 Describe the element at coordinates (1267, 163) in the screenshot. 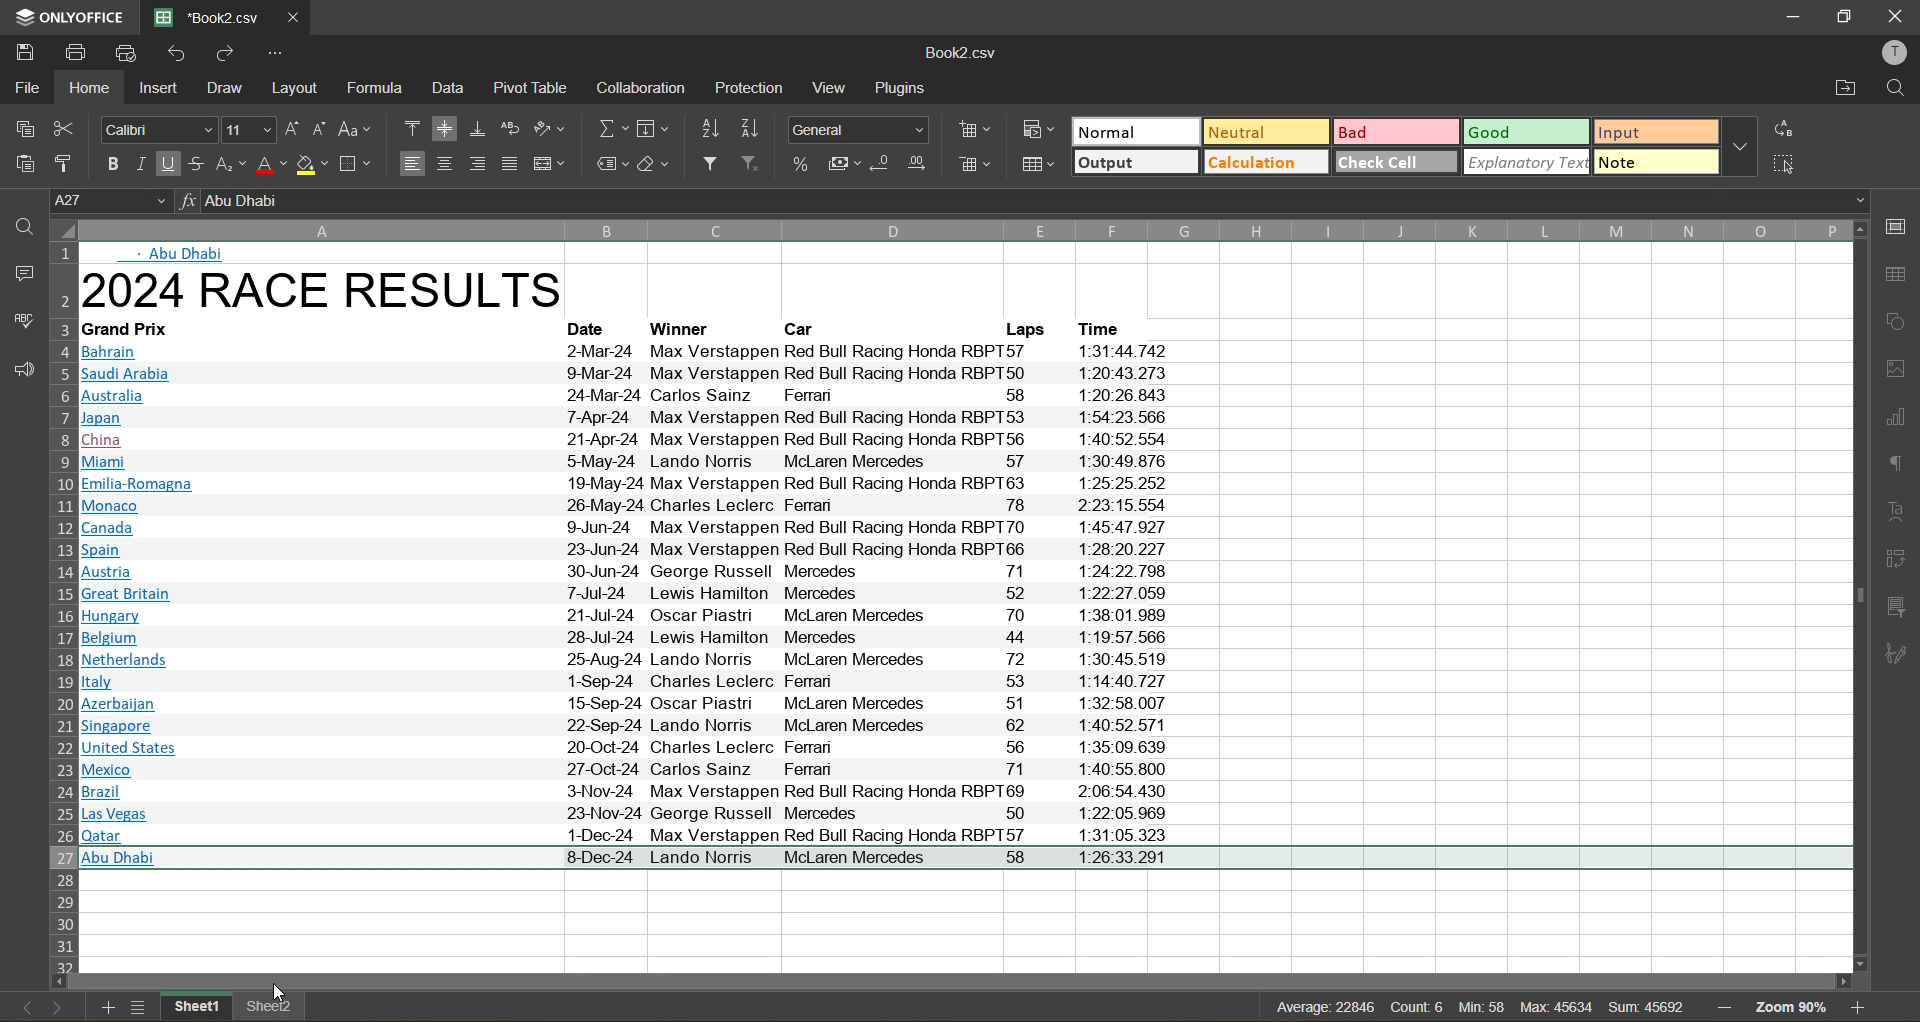

I see `calculation` at that location.